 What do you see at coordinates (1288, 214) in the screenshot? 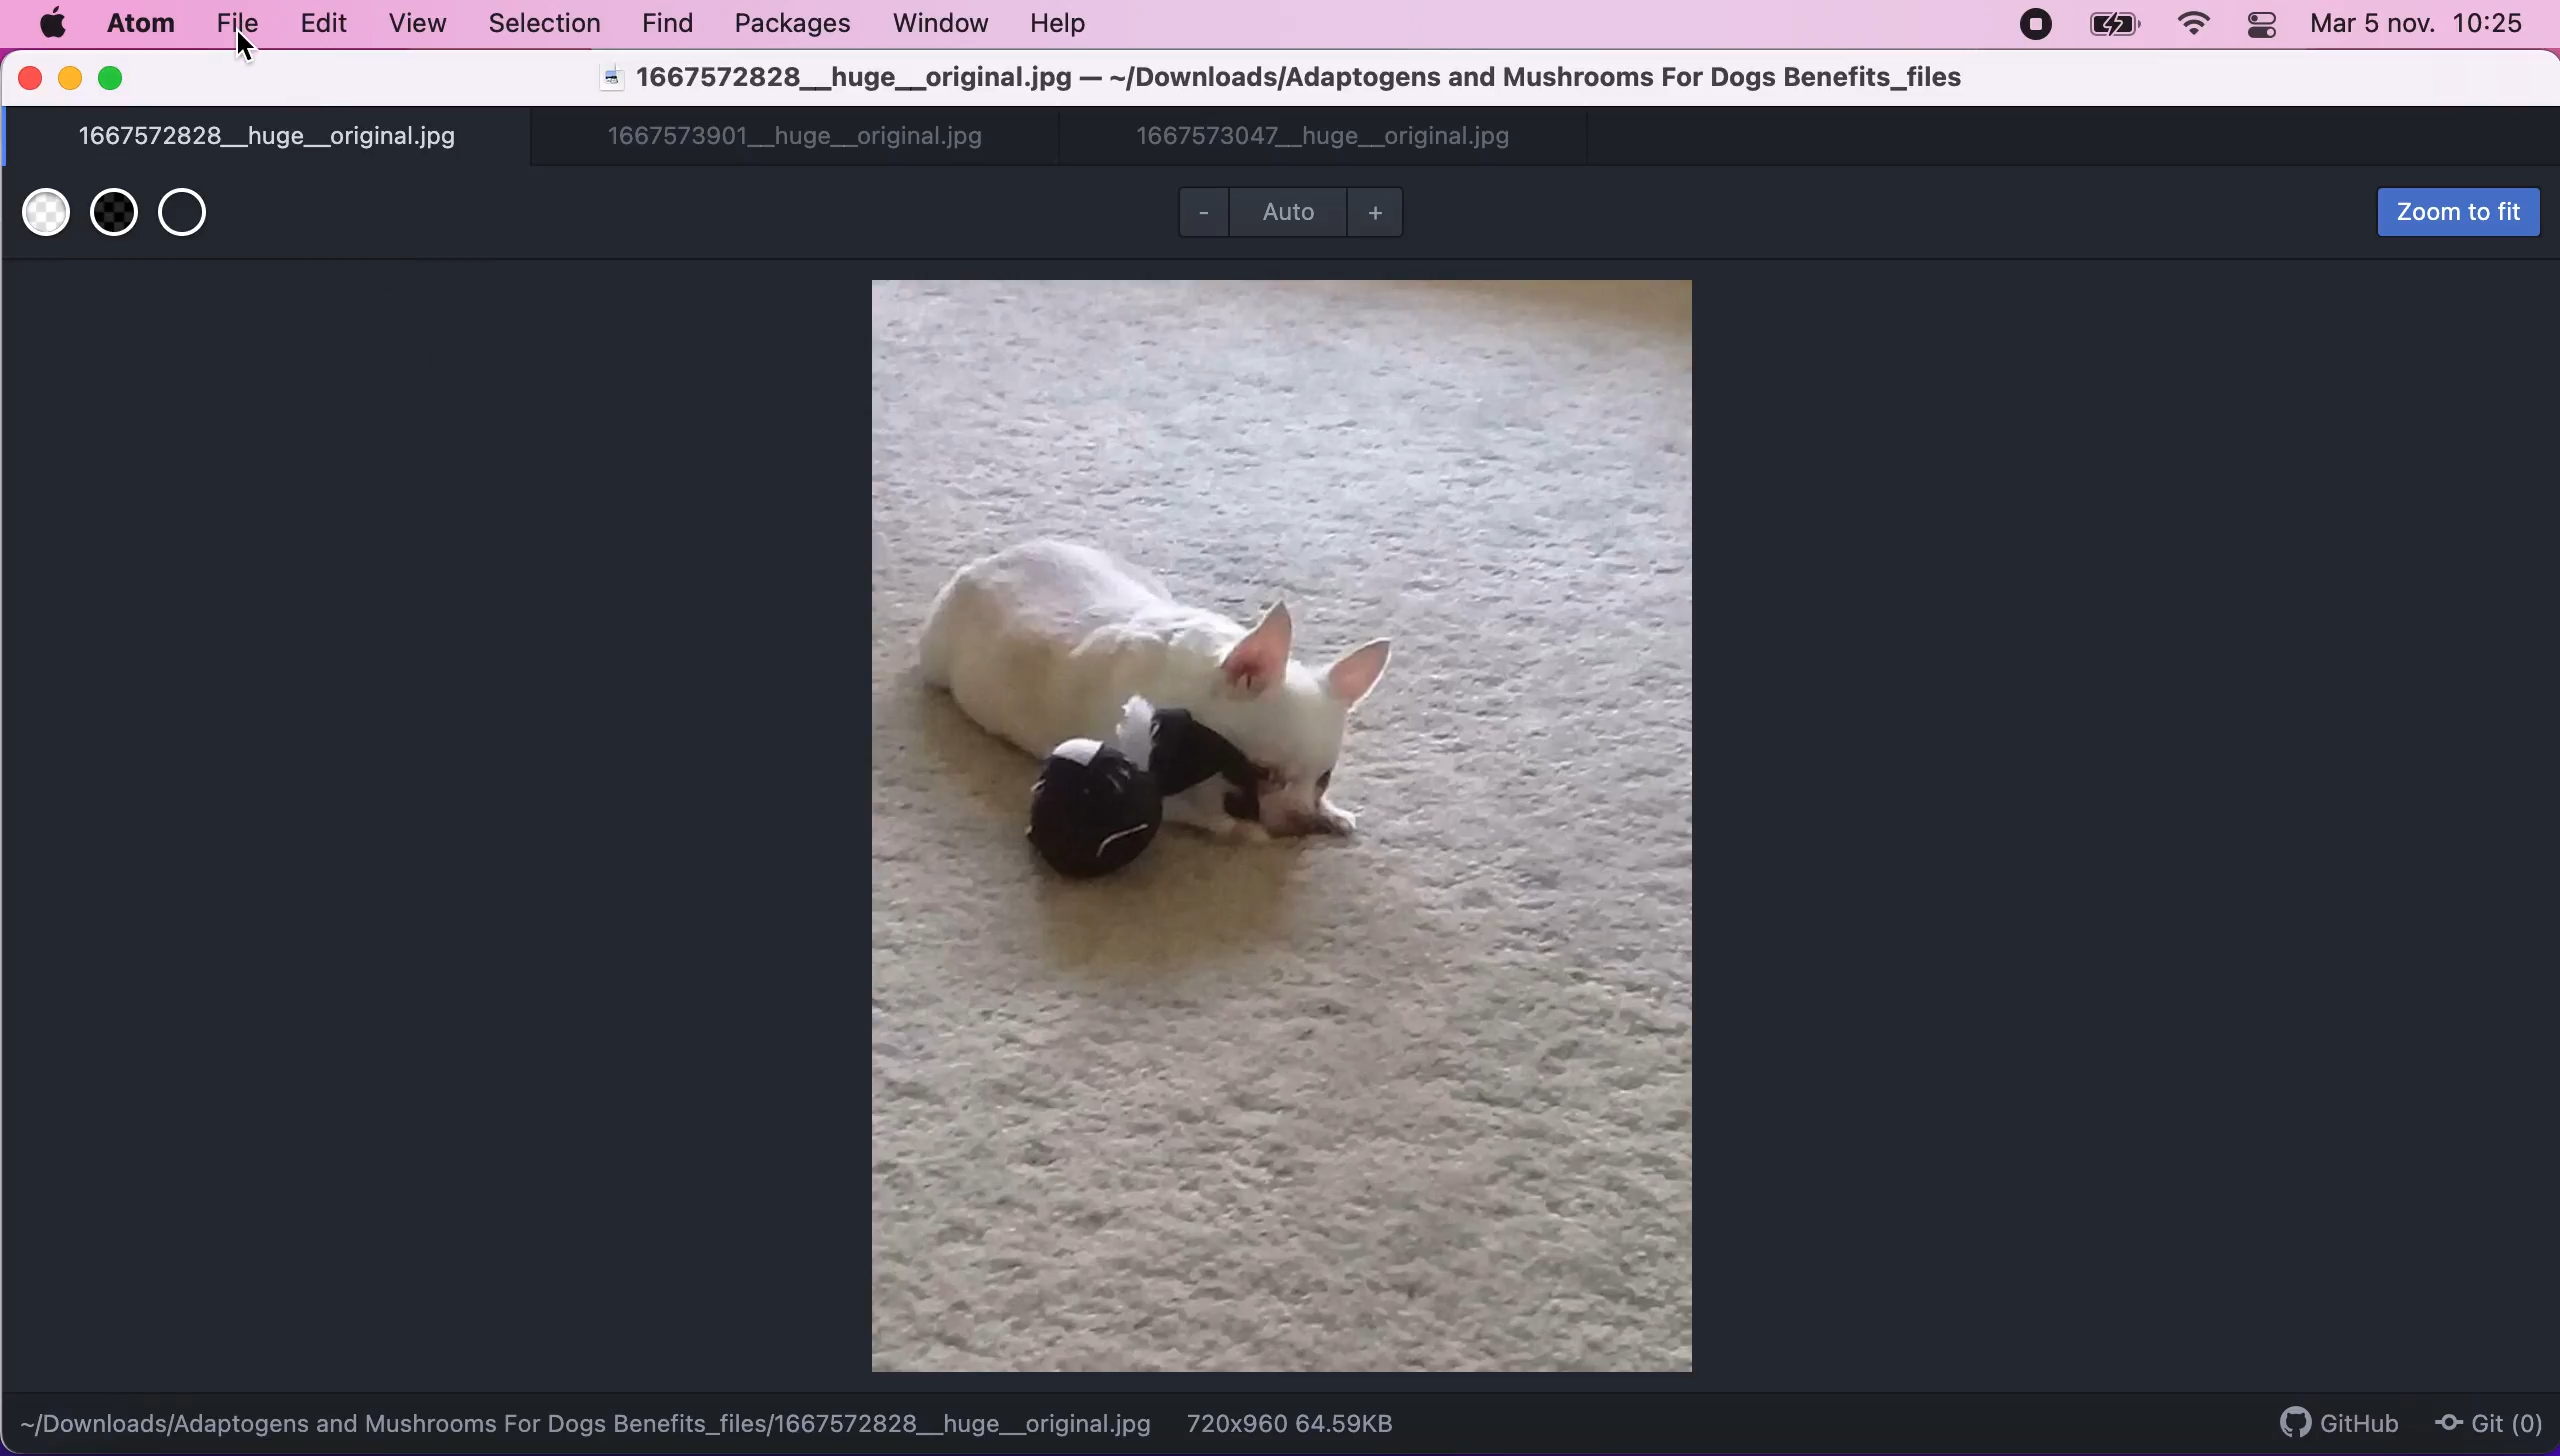
I see `Auto` at bounding box center [1288, 214].